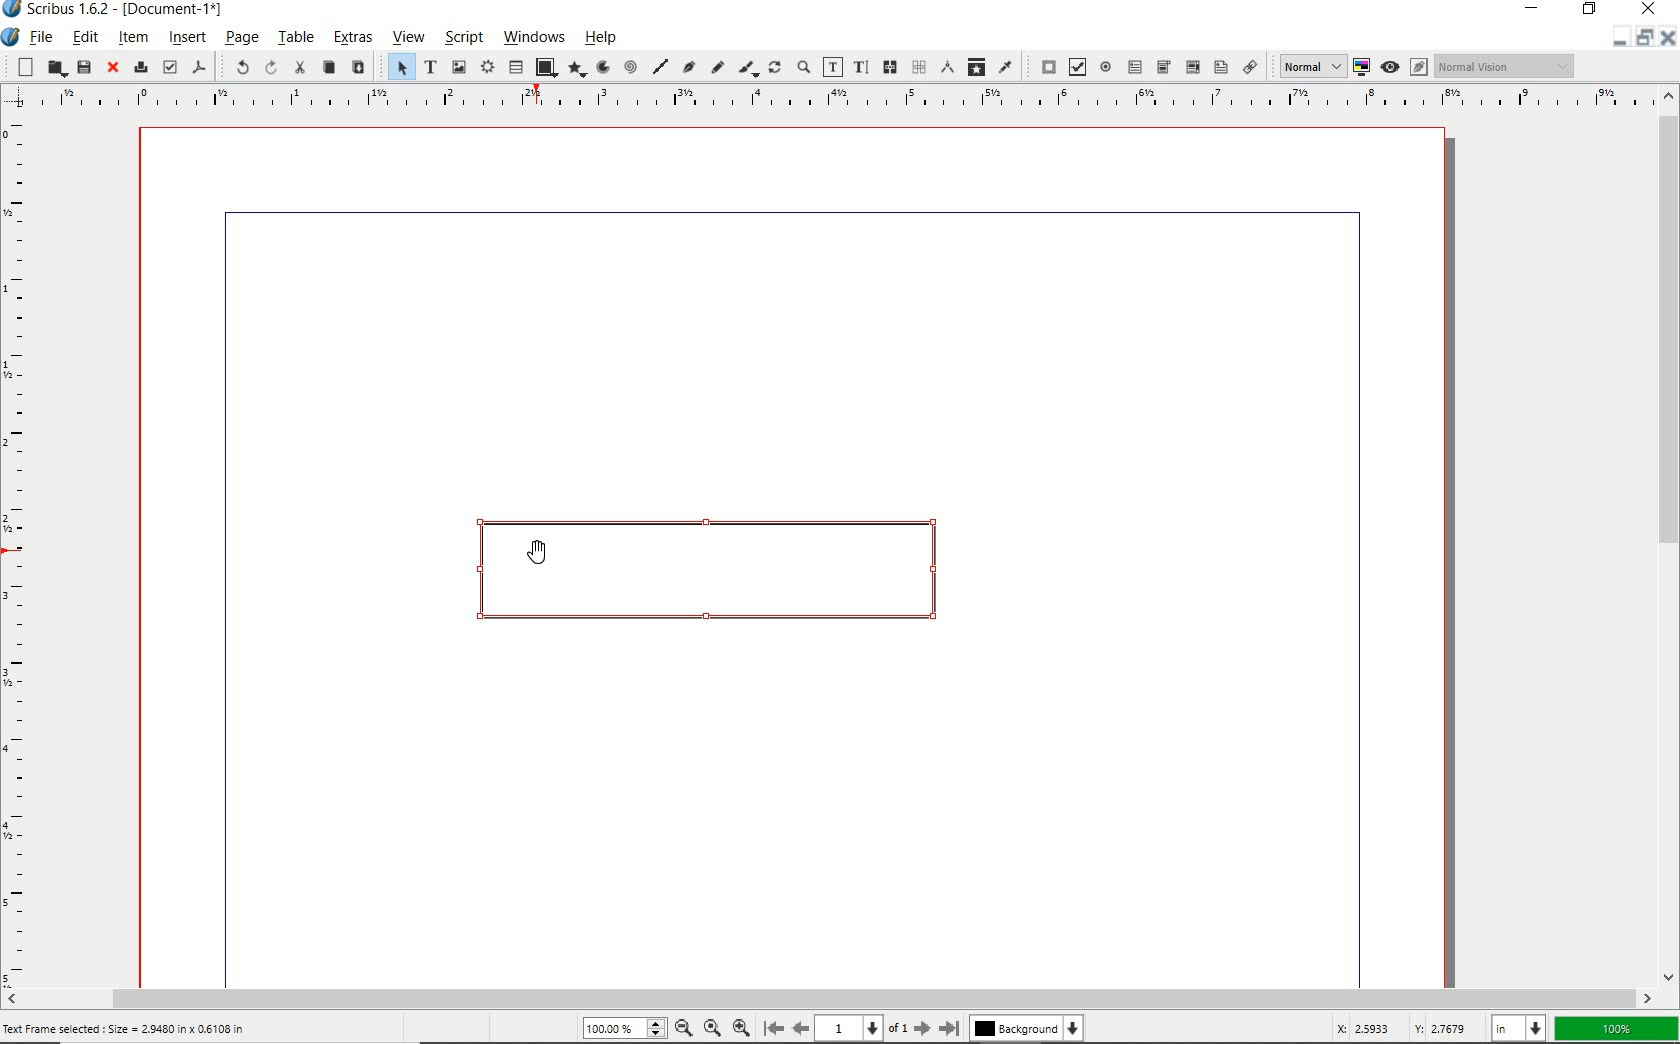  I want to click on Text annotation, so click(1220, 69).